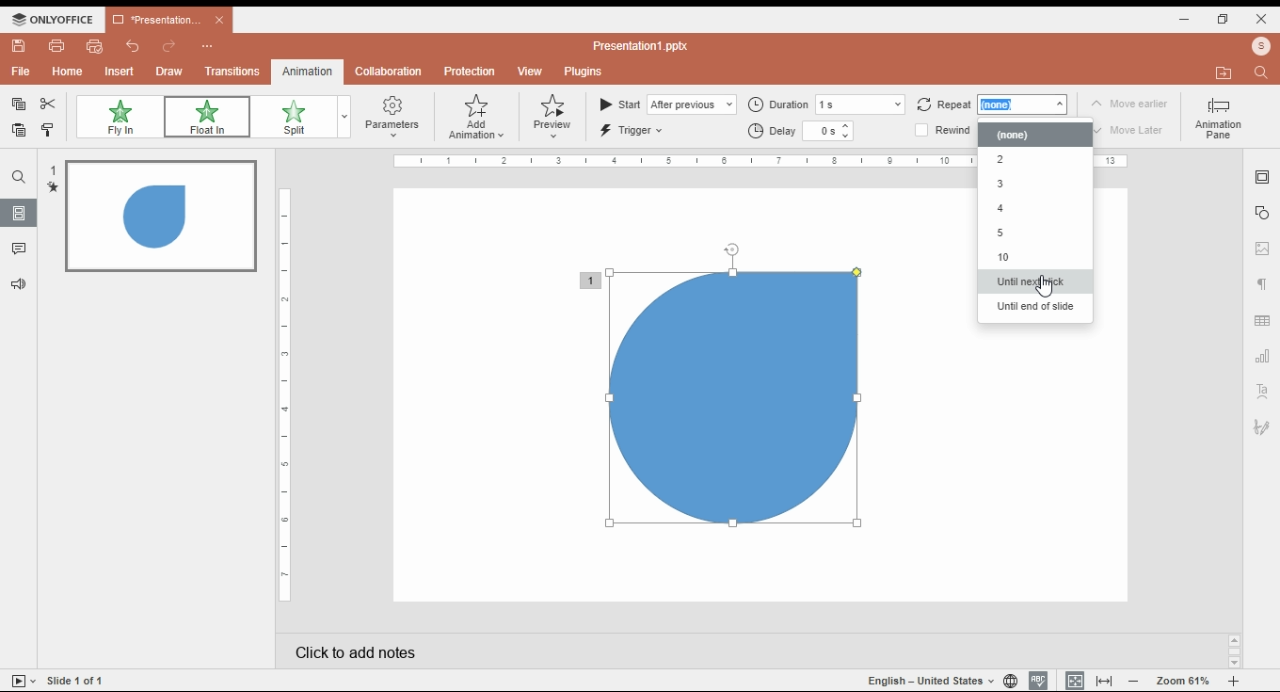  I want to click on 4, so click(1037, 209).